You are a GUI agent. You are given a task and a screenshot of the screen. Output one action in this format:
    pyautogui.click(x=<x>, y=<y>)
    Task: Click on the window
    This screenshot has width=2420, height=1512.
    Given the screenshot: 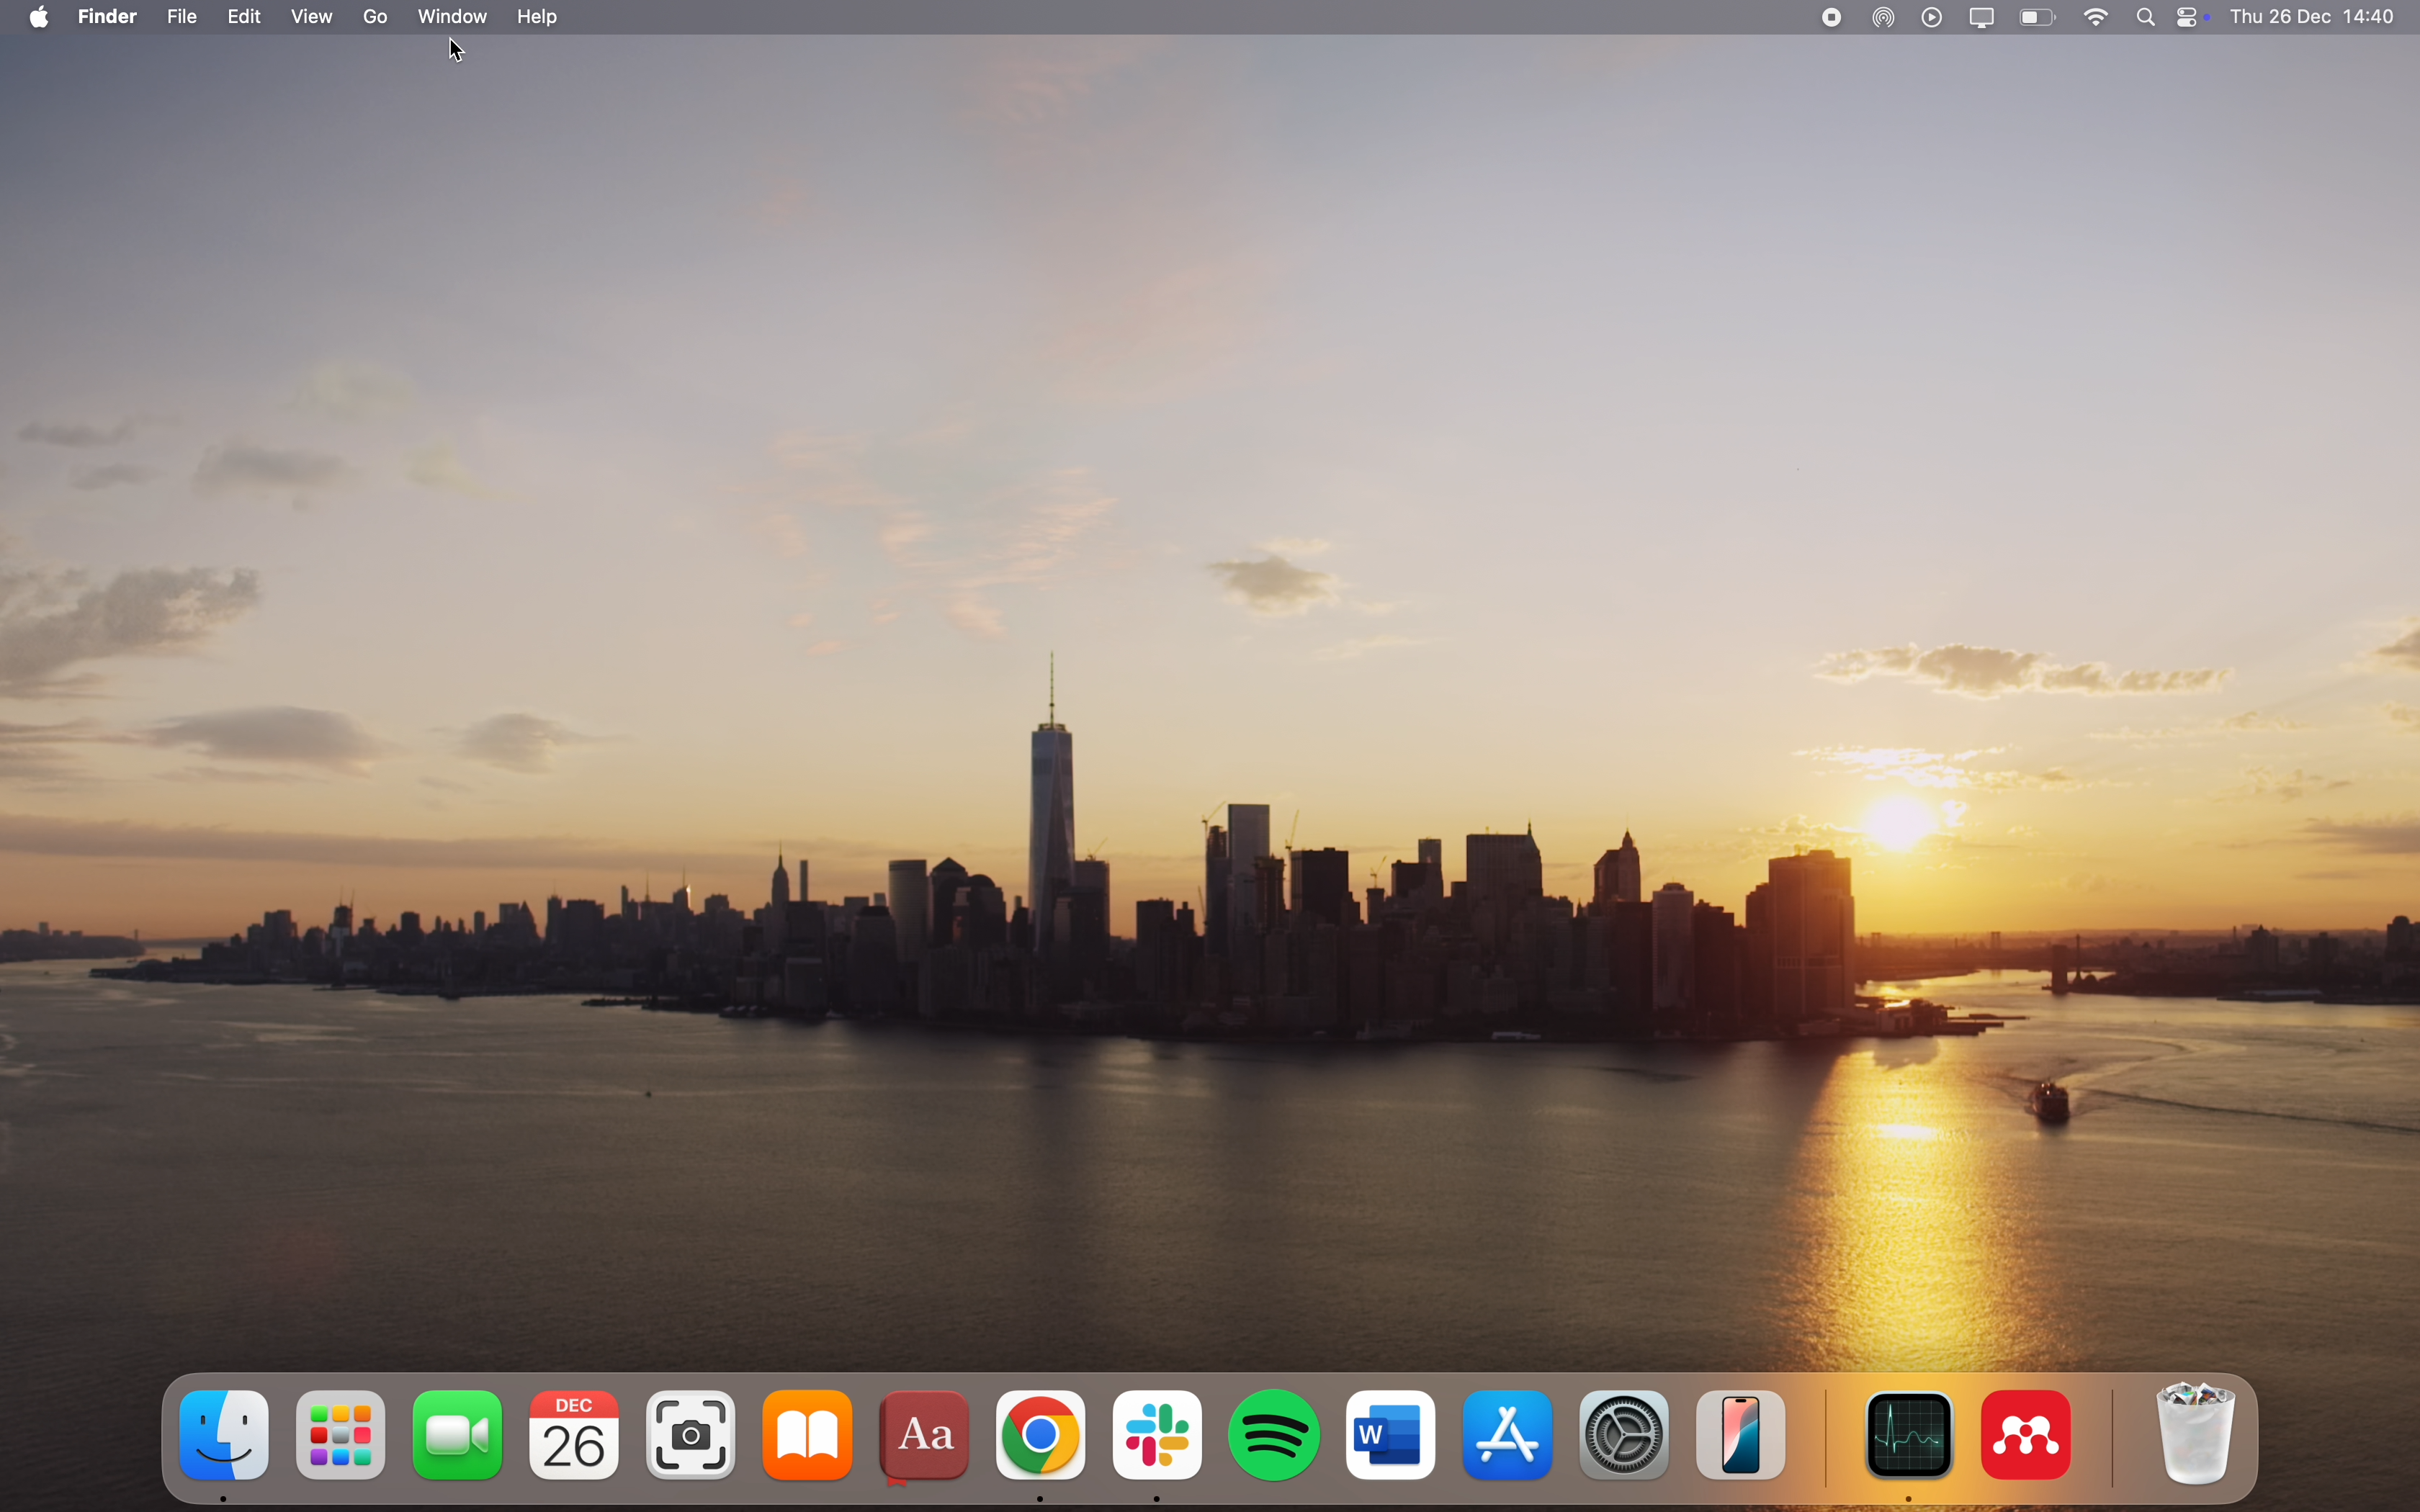 What is the action you would take?
    pyautogui.click(x=452, y=19)
    